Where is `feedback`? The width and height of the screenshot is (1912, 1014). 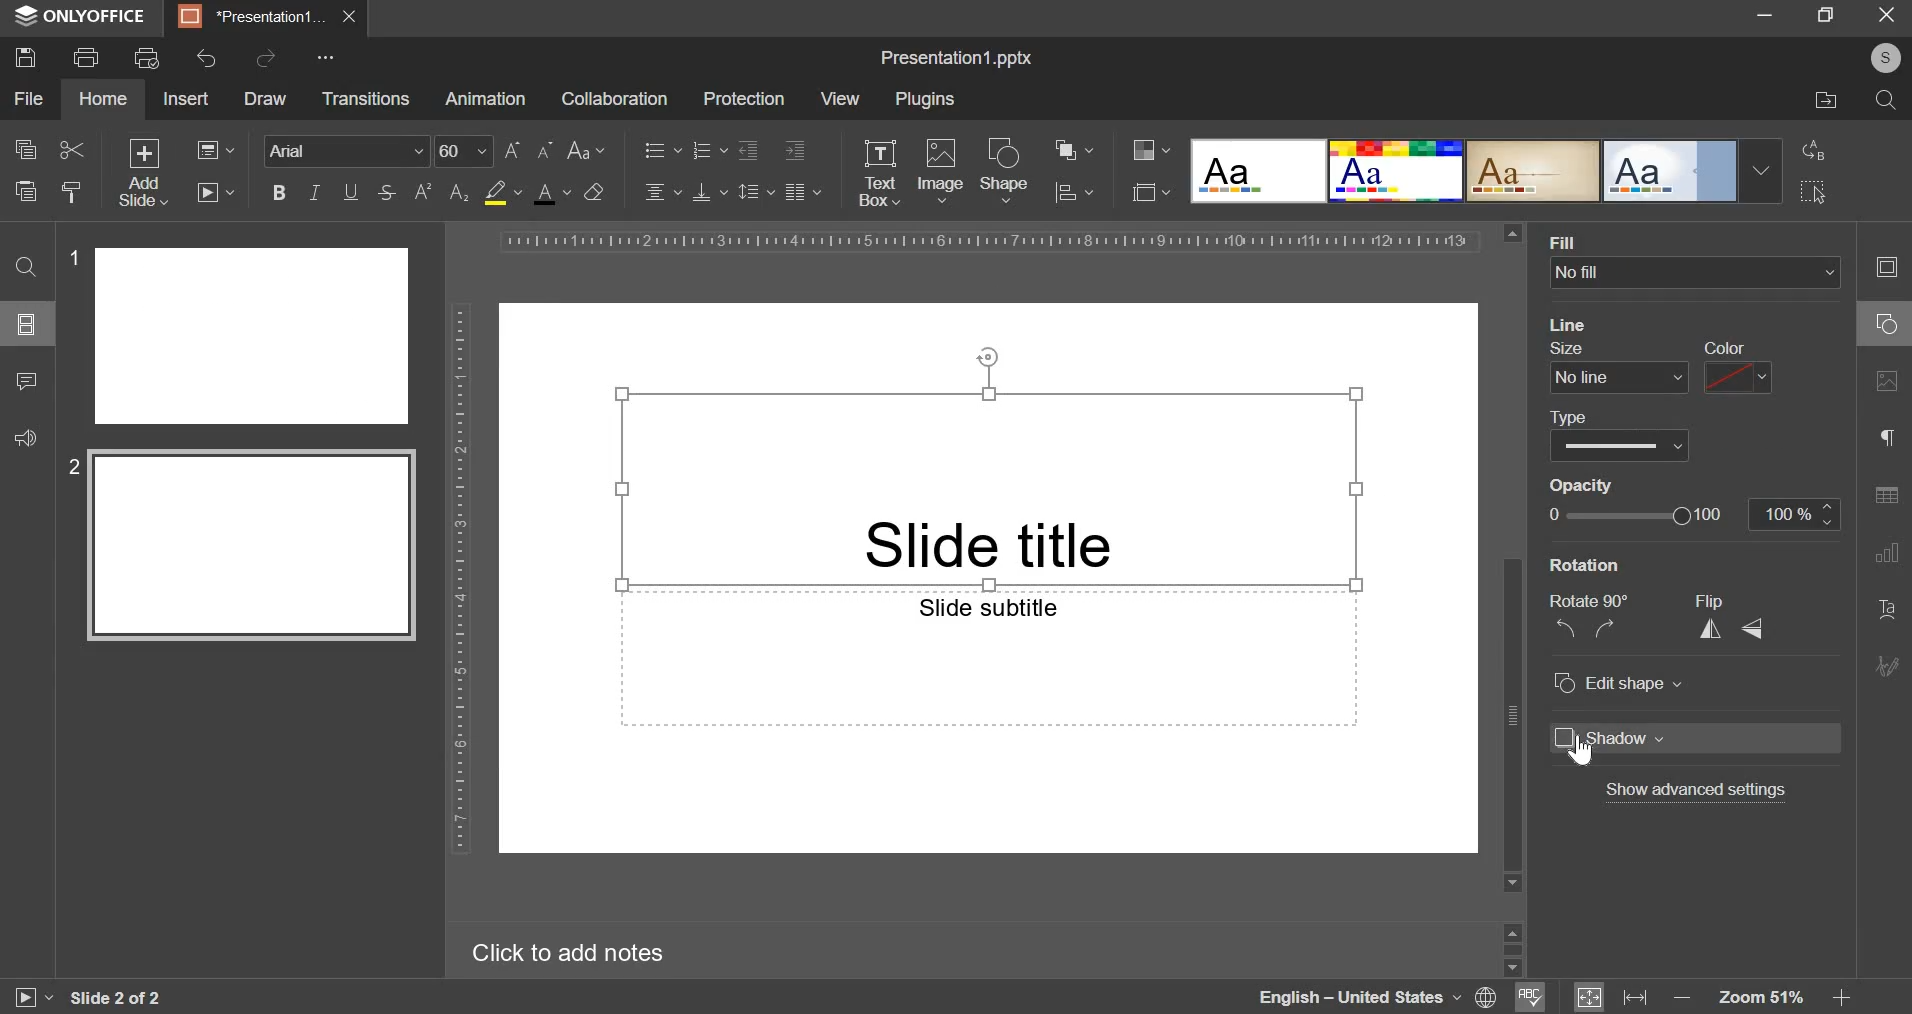 feedback is located at coordinates (22, 435).